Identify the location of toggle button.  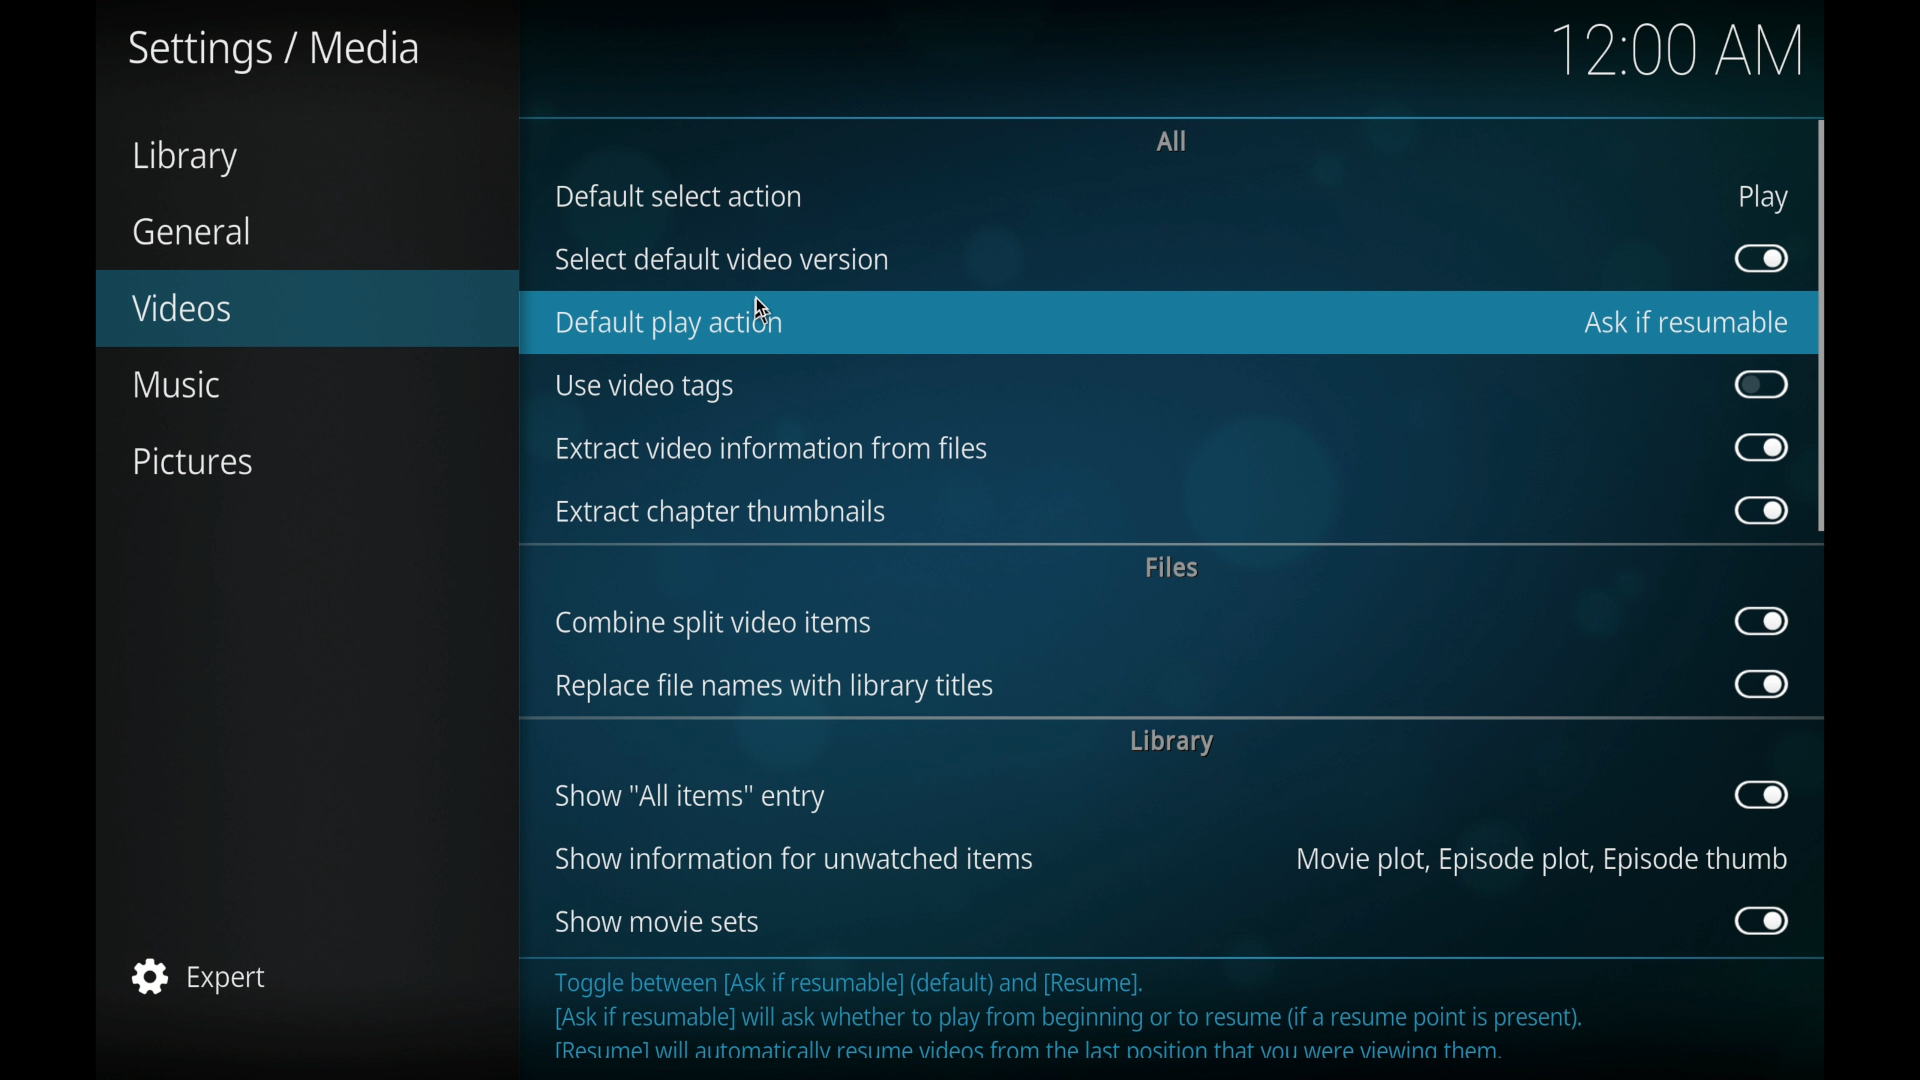
(1759, 446).